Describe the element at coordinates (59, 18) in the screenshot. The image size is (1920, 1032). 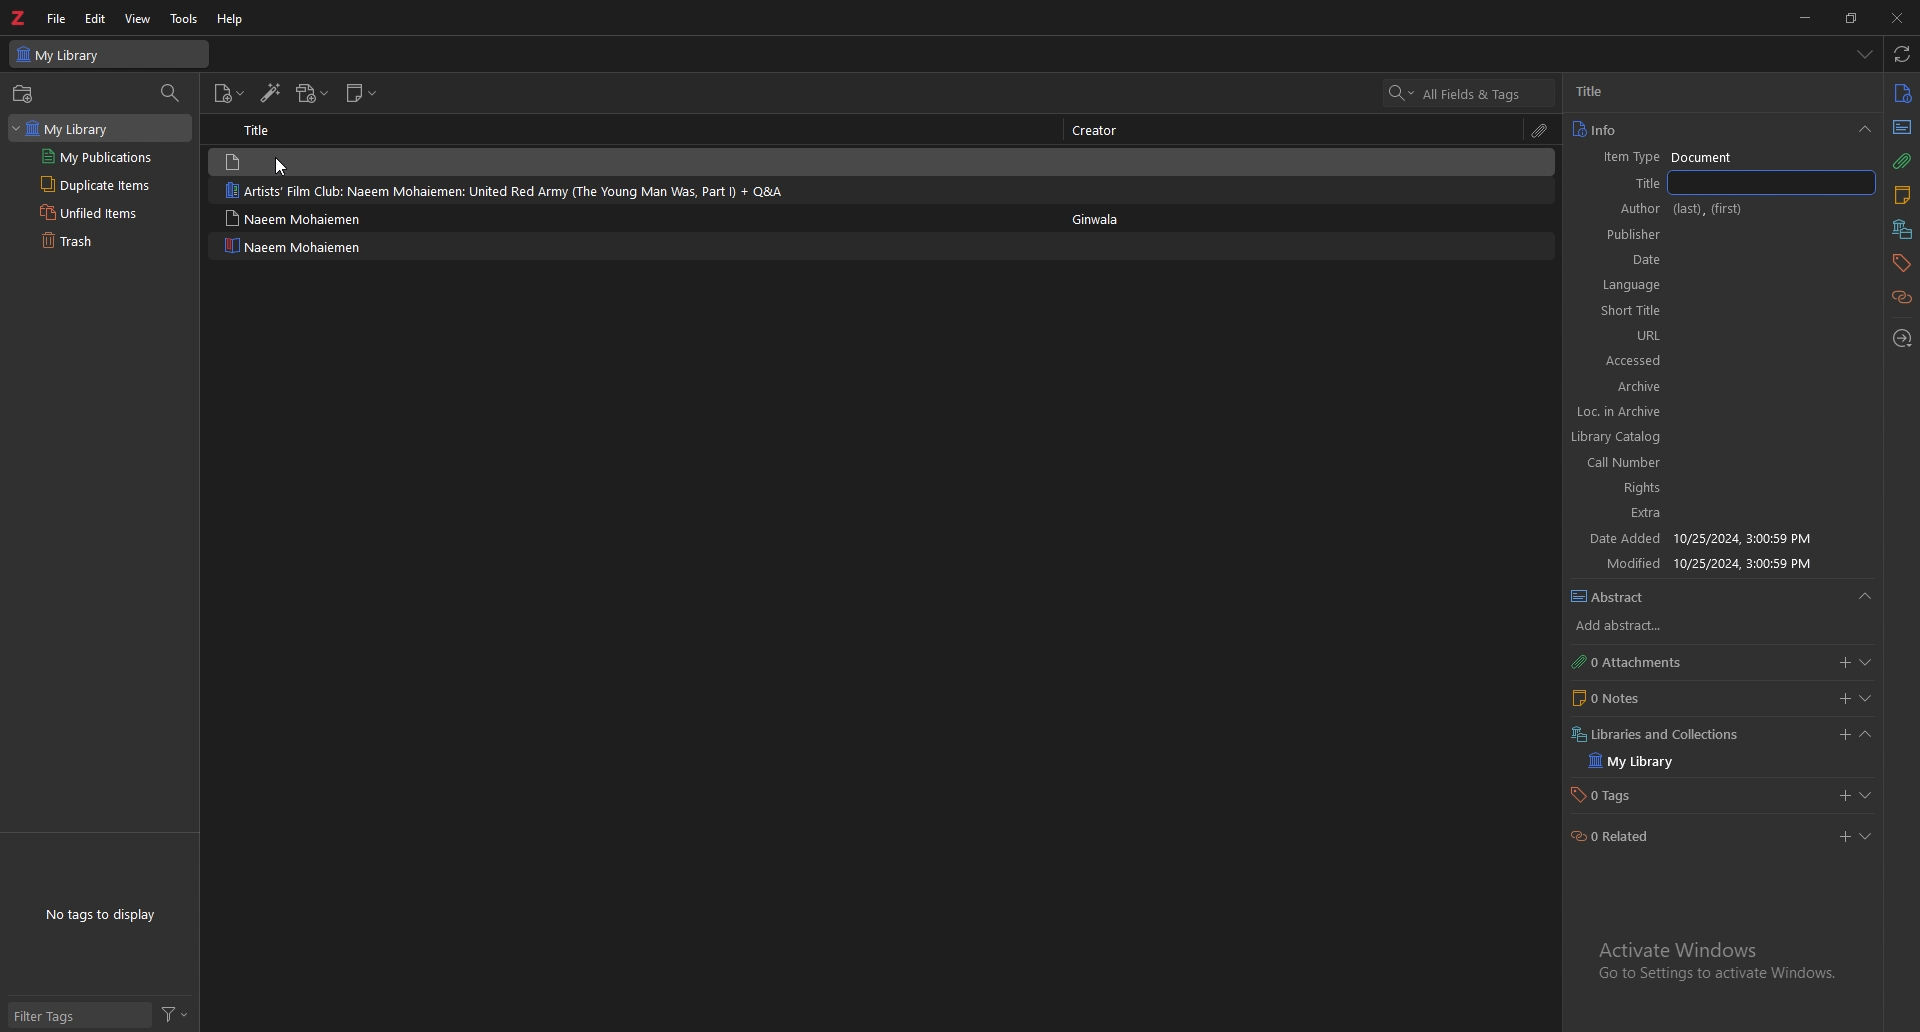
I see `file` at that location.